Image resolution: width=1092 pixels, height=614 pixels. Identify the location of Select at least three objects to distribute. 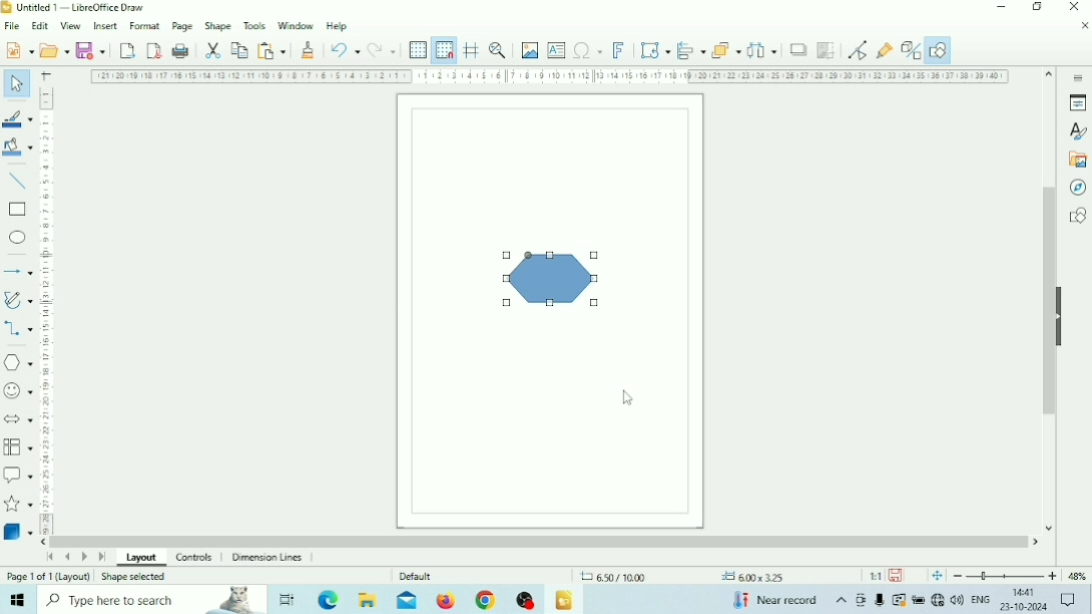
(762, 50).